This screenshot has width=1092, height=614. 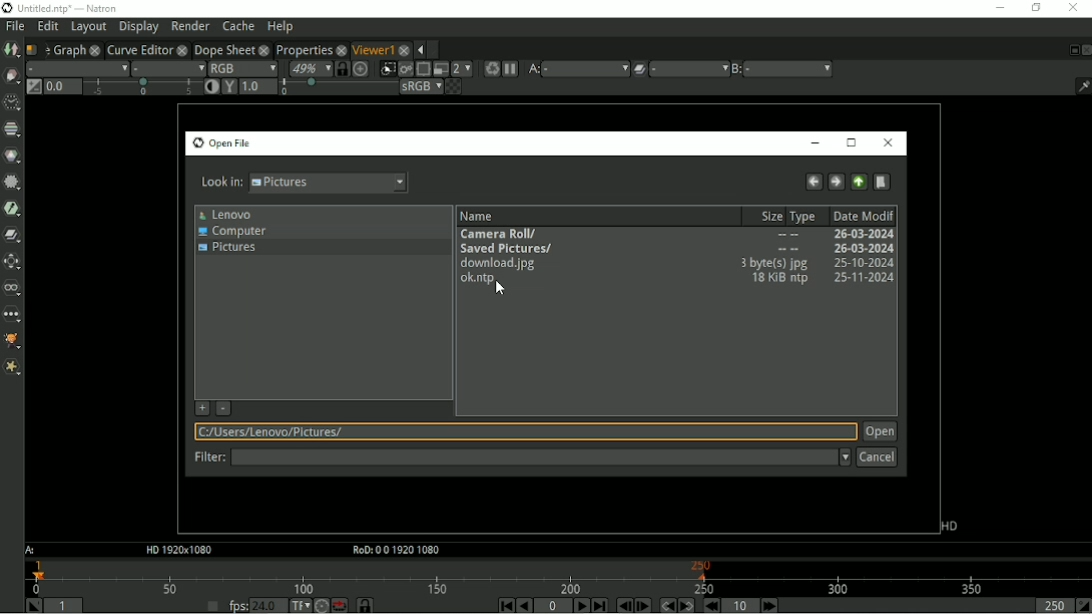 I want to click on Restore down, so click(x=1035, y=8).